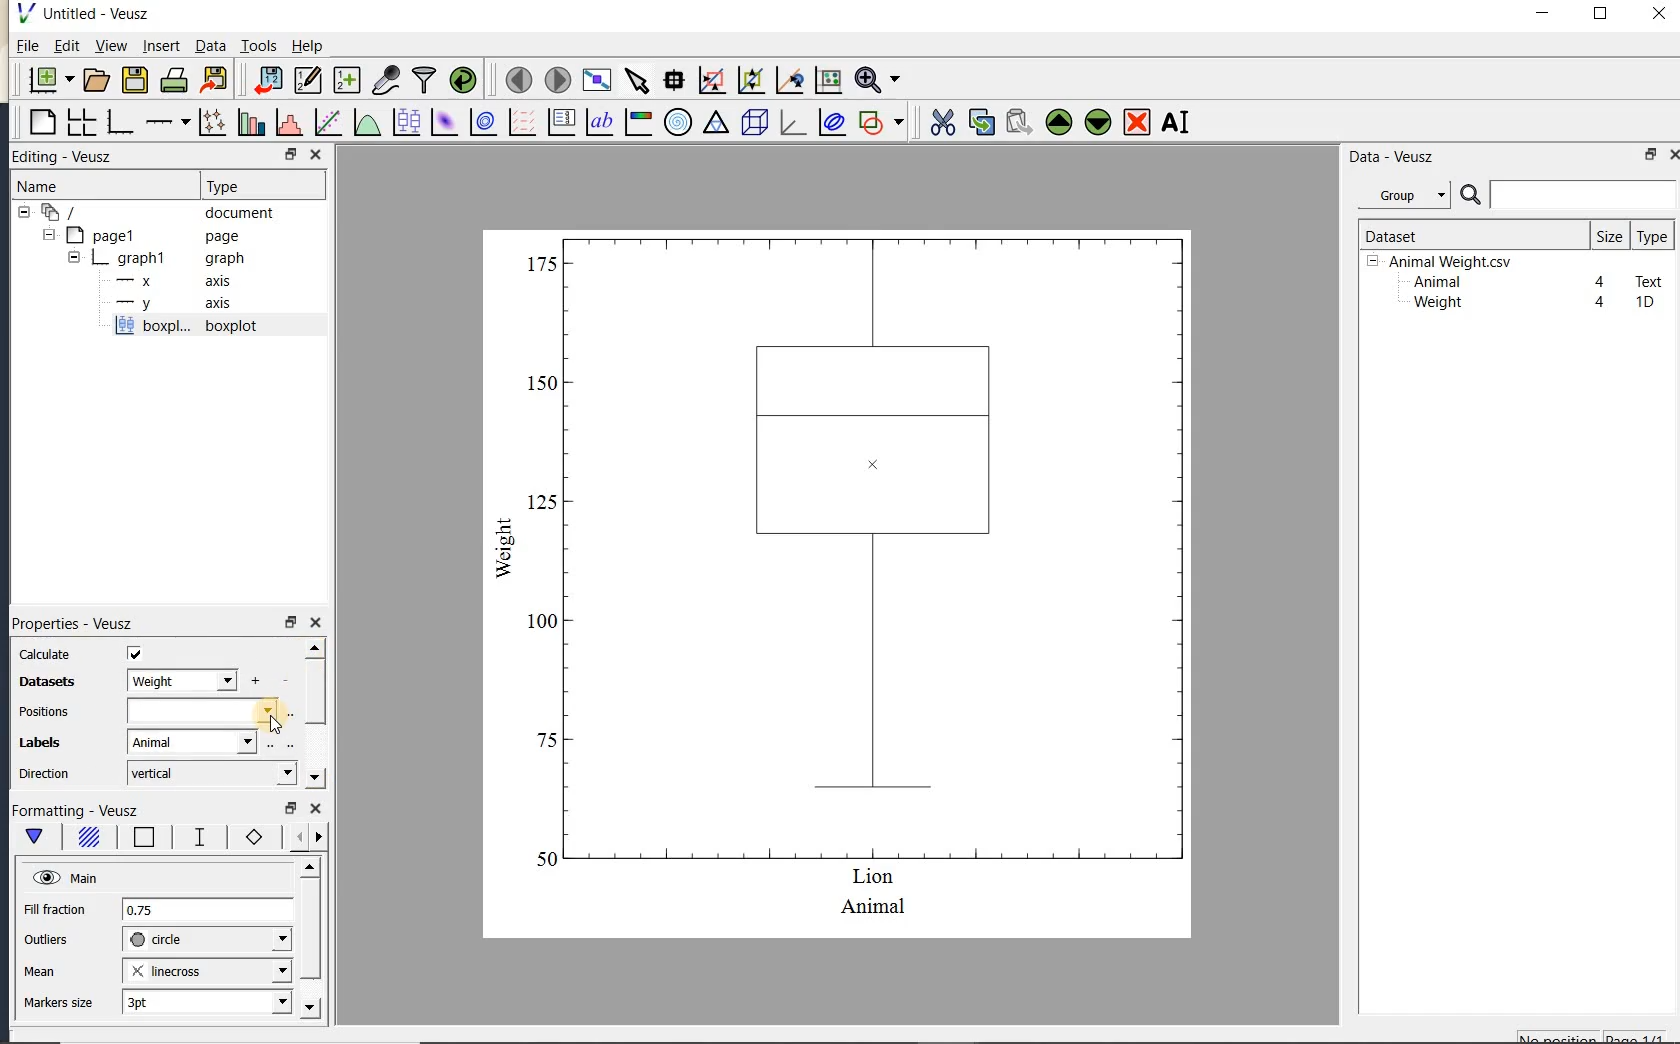 This screenshot has height=1044, width=1680. What do you see at coordinates (288, 122) in the screenshot?
I see `histogram of a dataset` at bounding box center [288, 122].